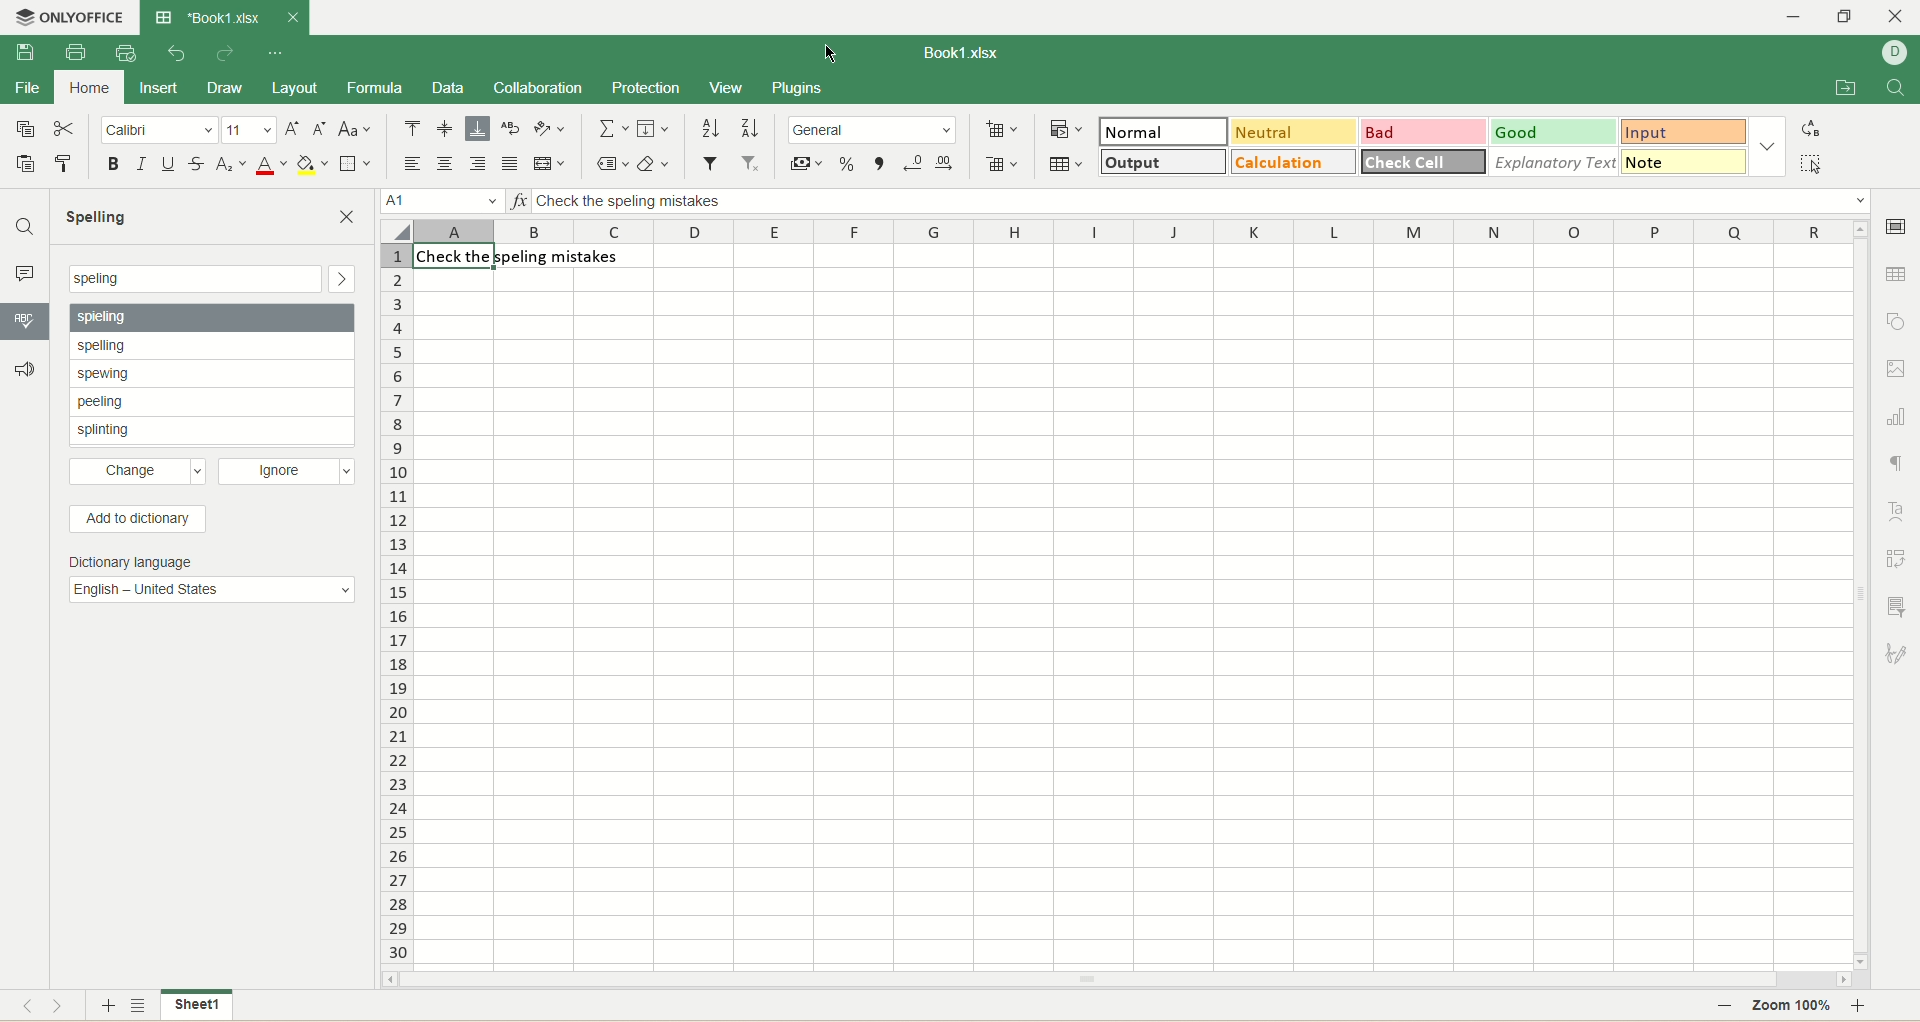 The height and width of the screenshot is (1022, 1920). Describe the element at coordinates (75, 52) in the screenshot. I see `print` at that location.